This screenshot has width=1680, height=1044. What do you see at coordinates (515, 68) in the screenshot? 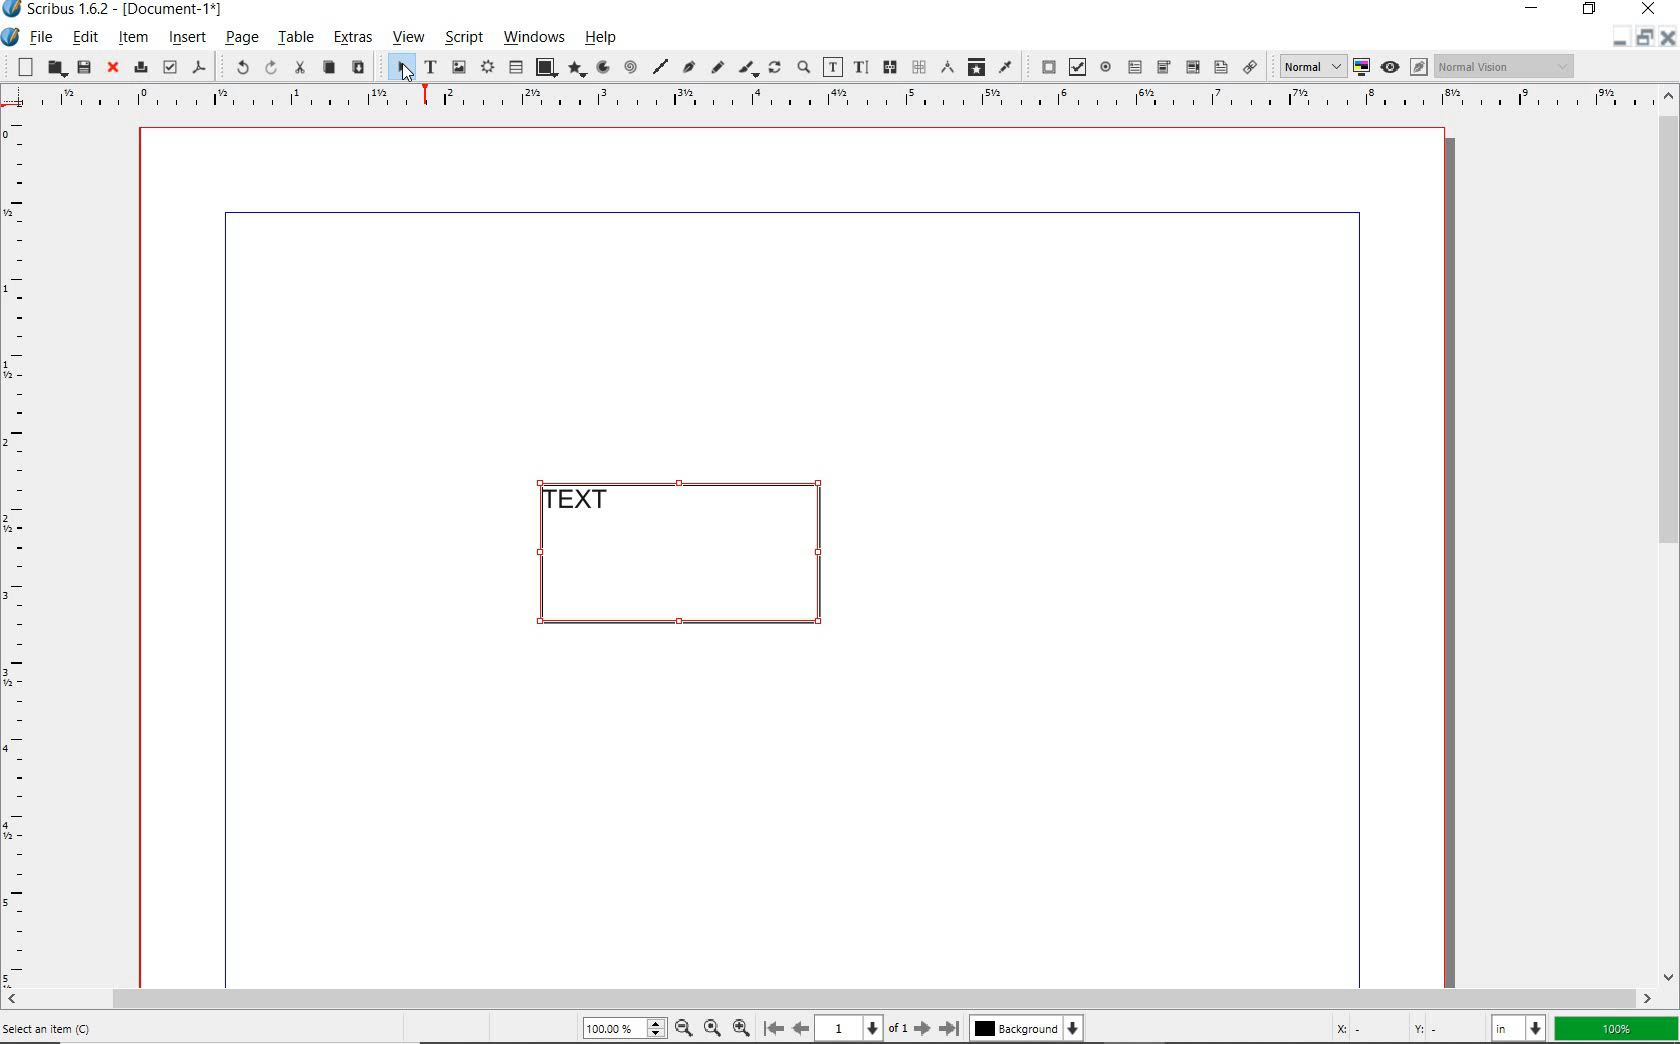
I see `table` at bounding box center [515, 68].